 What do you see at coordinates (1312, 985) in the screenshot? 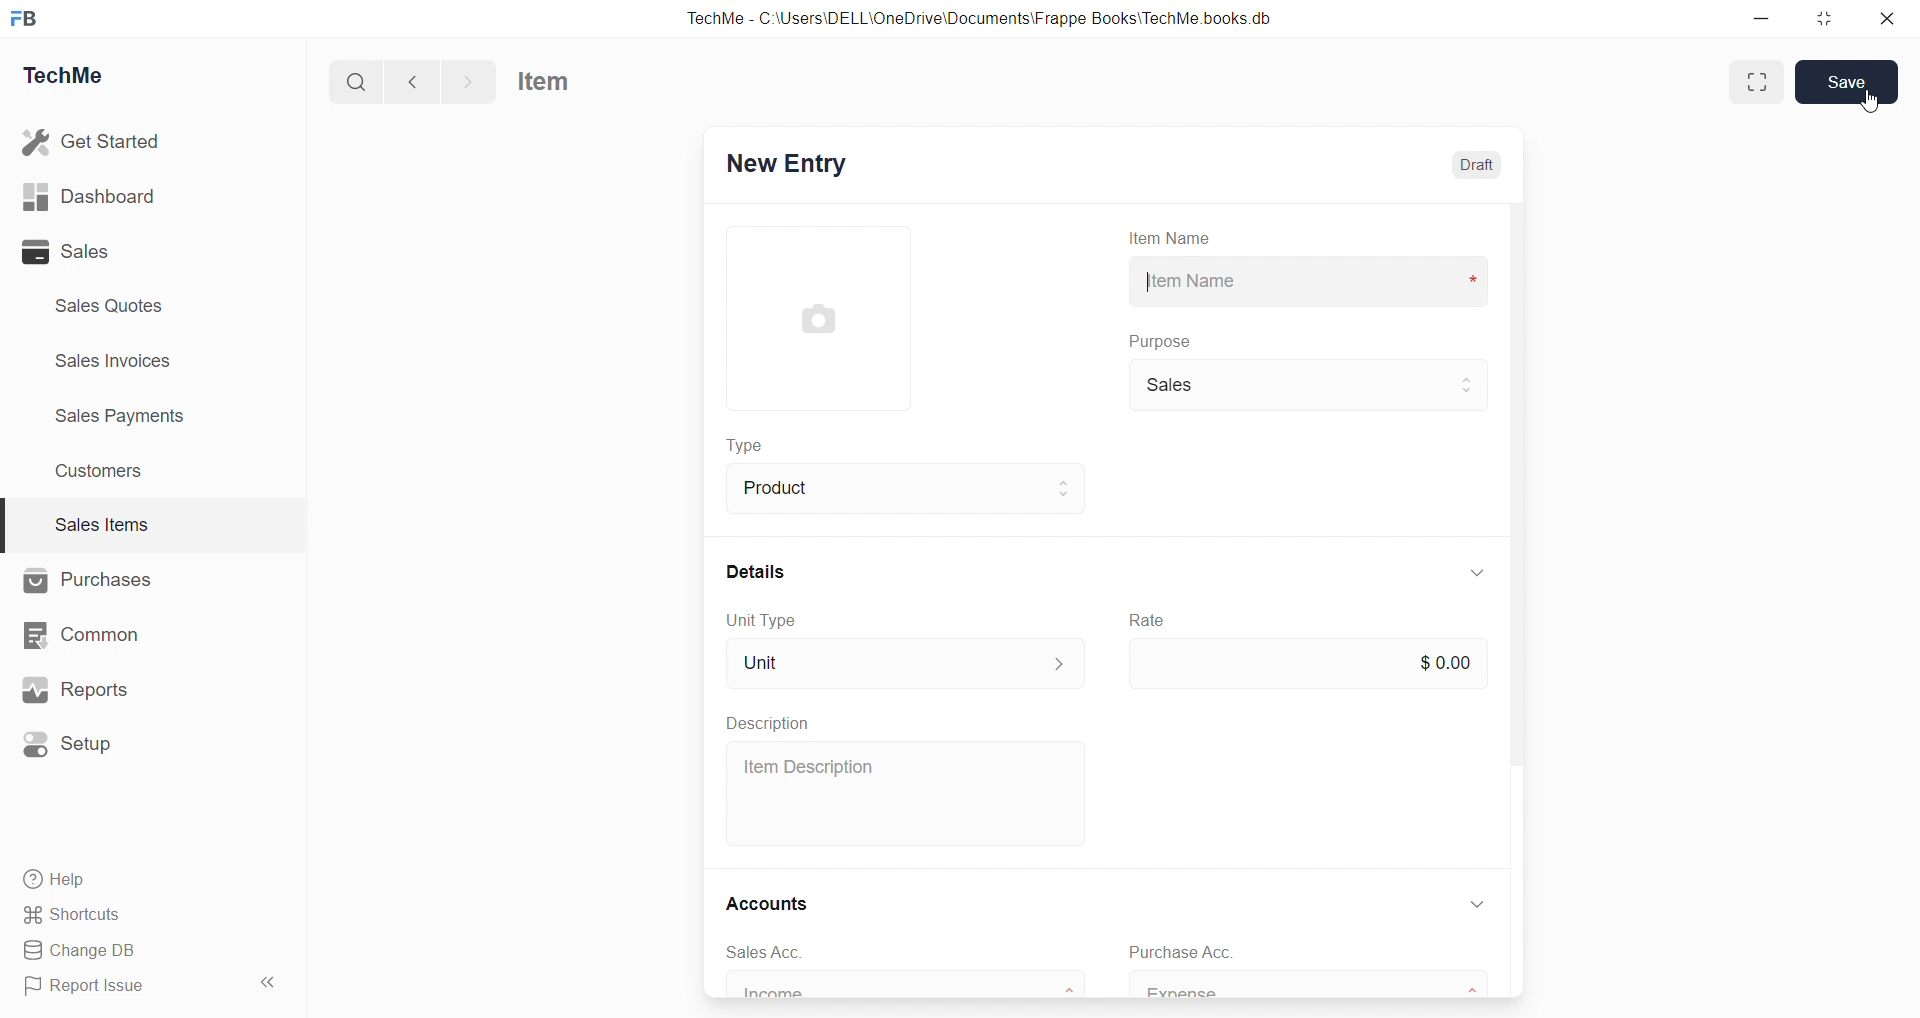
I see `Expense` at bounding box center [1312, 985].